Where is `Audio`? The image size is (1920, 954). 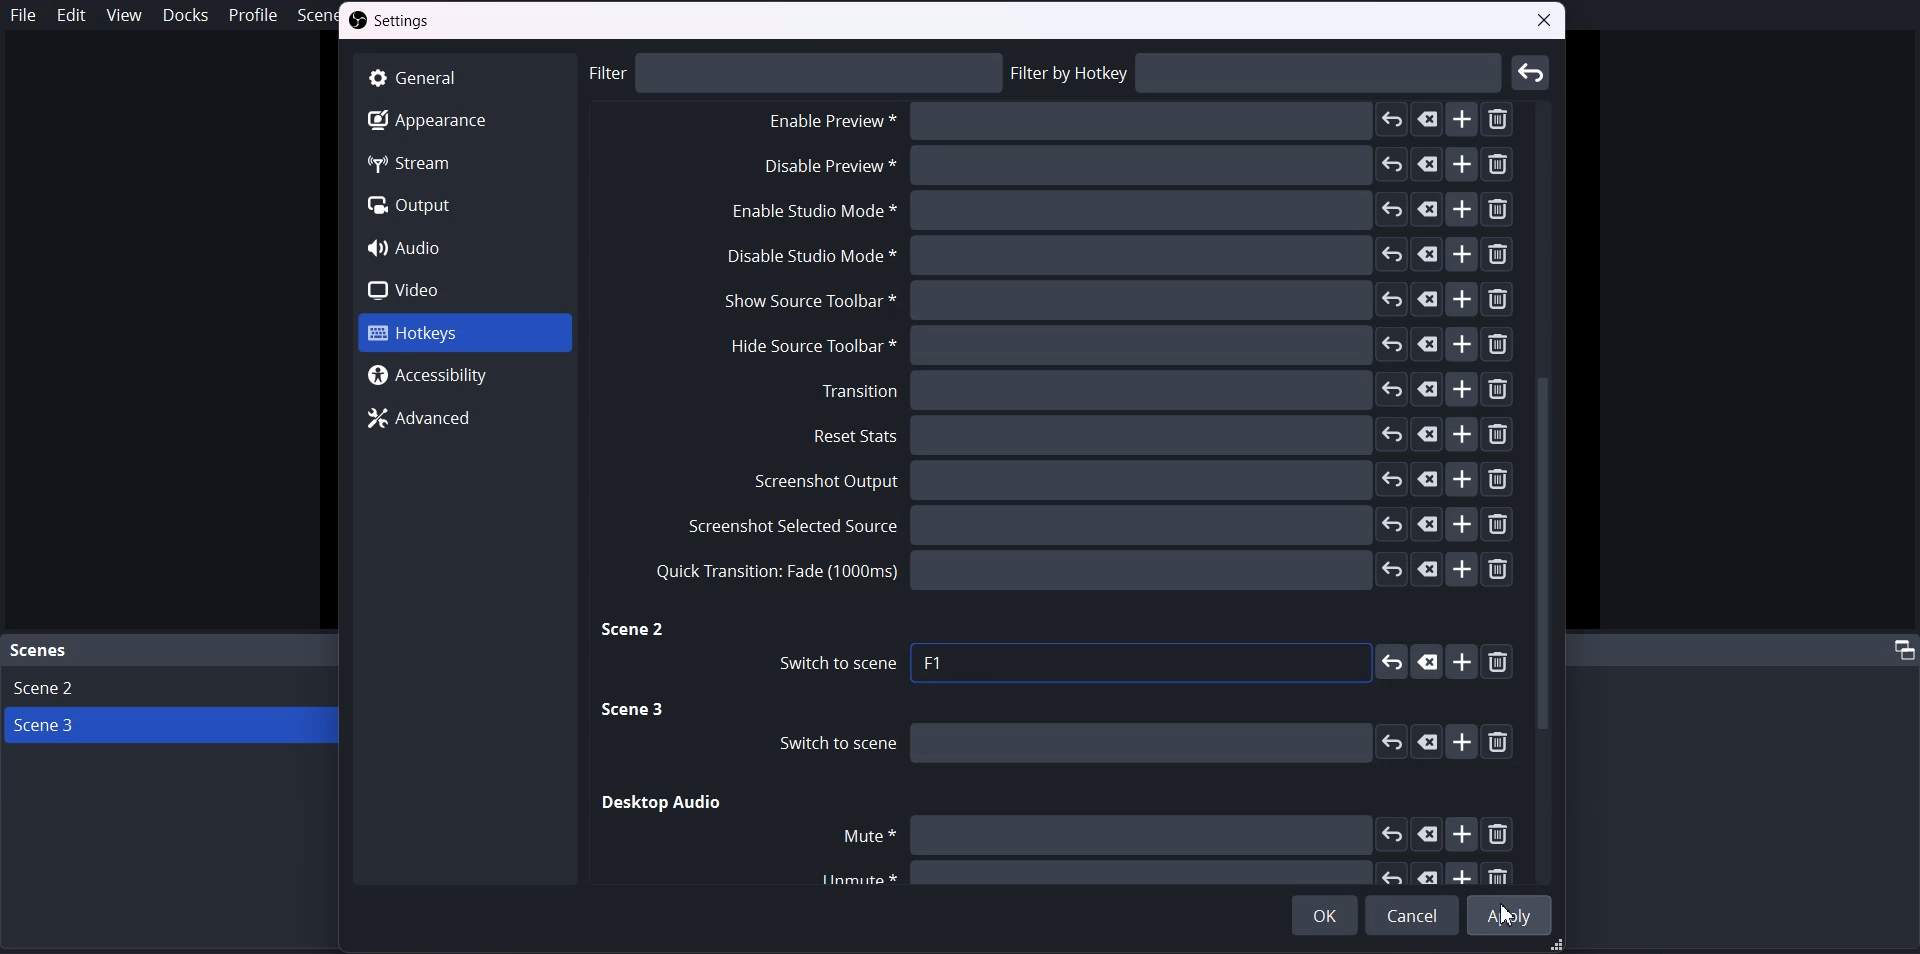 Audio is located at coordinates (464, 247).